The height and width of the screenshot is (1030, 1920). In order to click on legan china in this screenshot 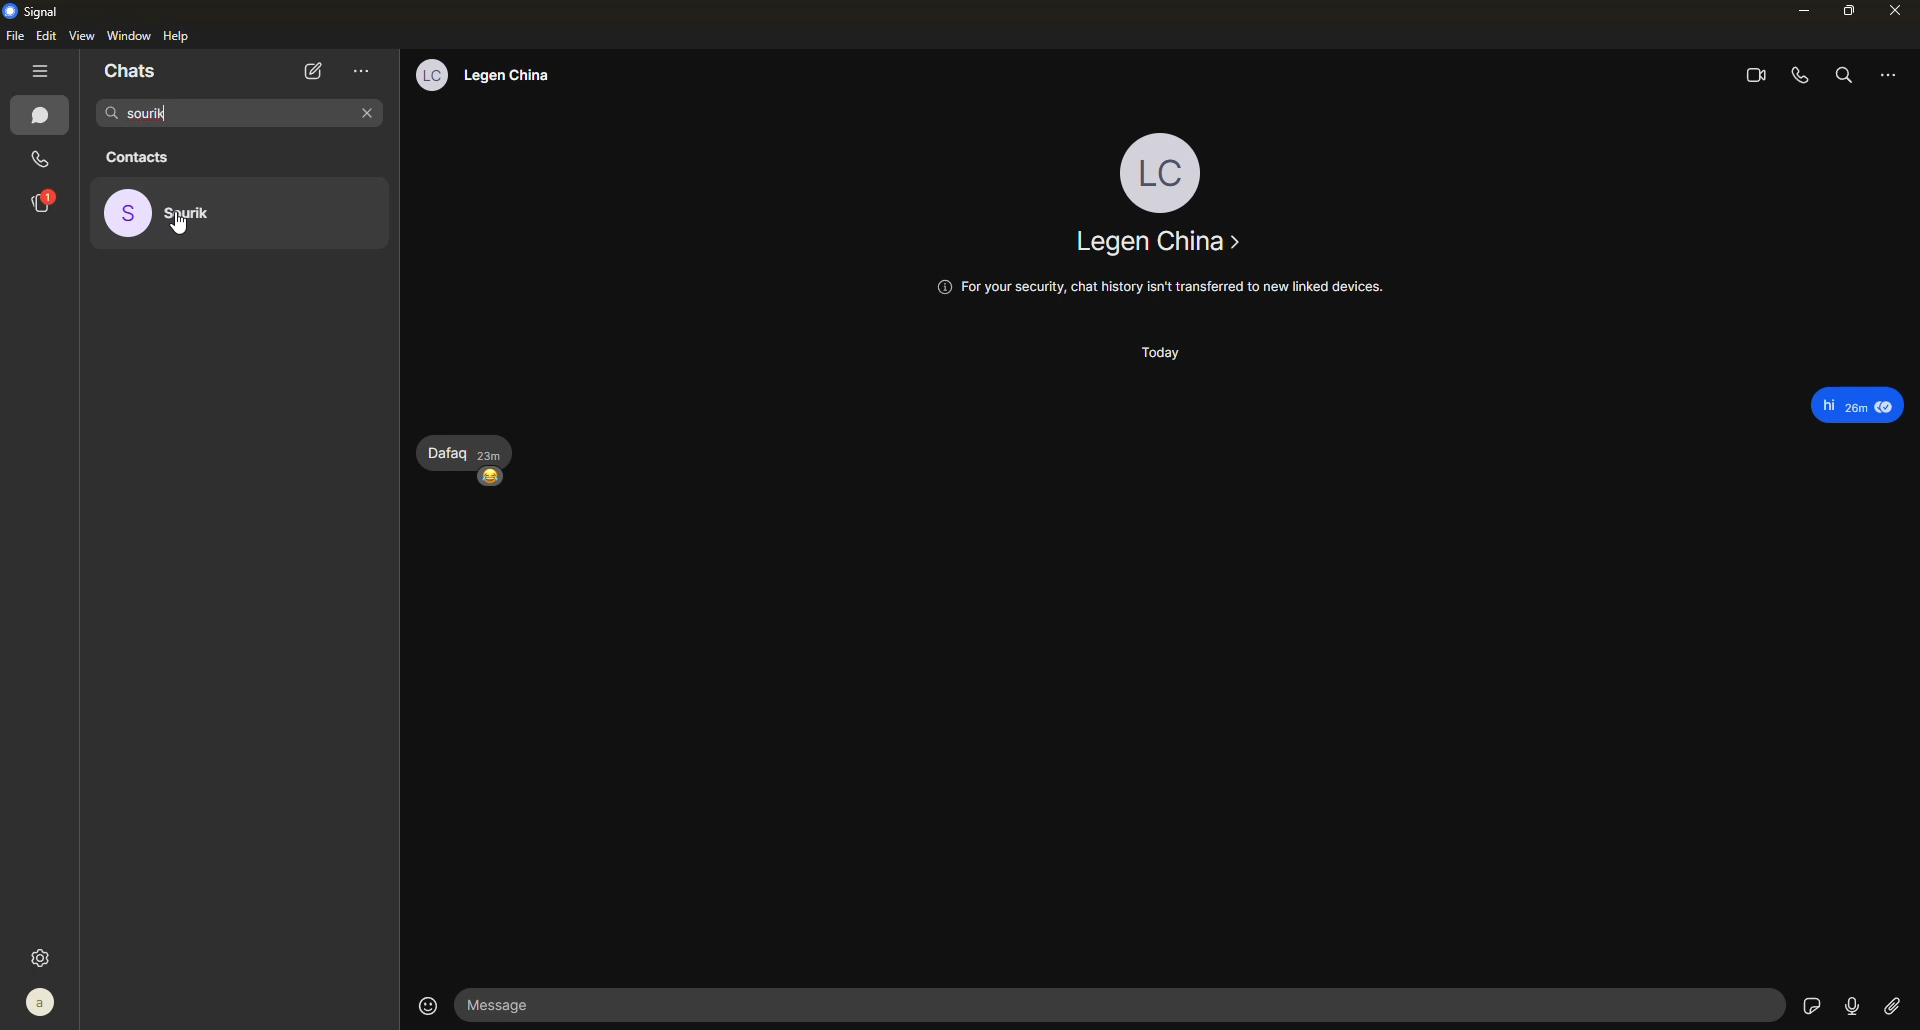, I will do `click(1158, 241)`.